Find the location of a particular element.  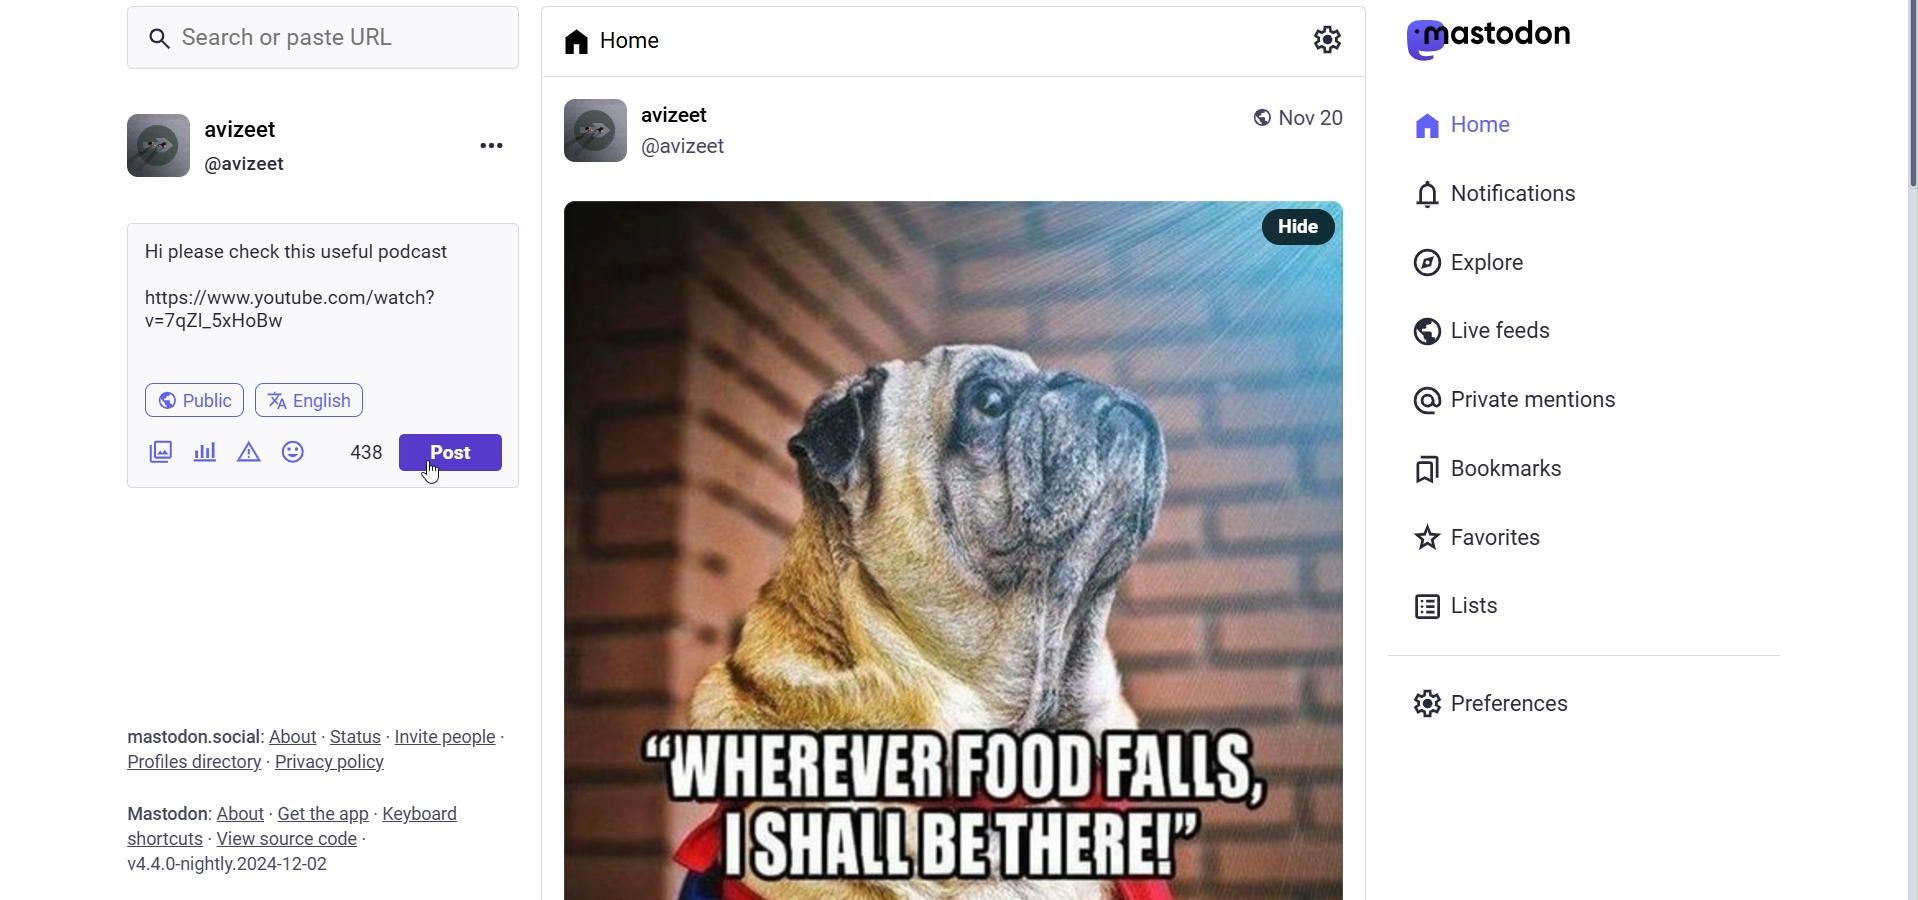

profiles directory is located at coordinates (192, 764).